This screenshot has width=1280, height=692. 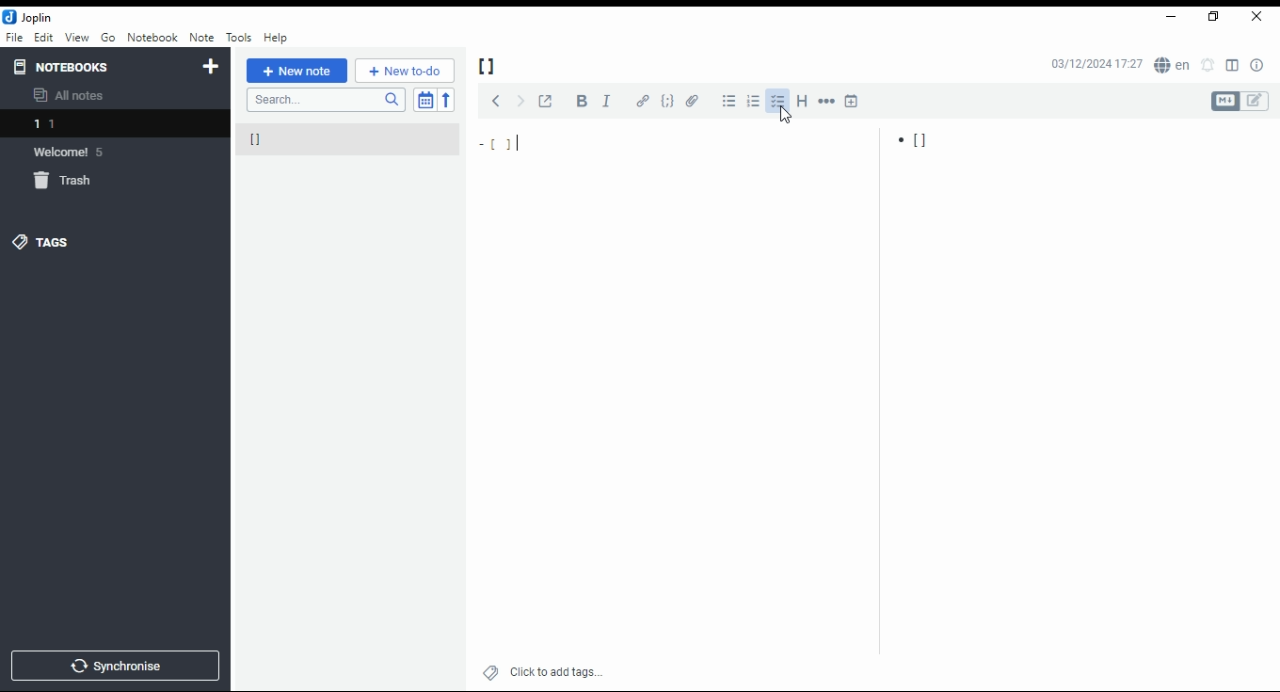 I want to click on horizontal rule, so click(x=827, y=101).